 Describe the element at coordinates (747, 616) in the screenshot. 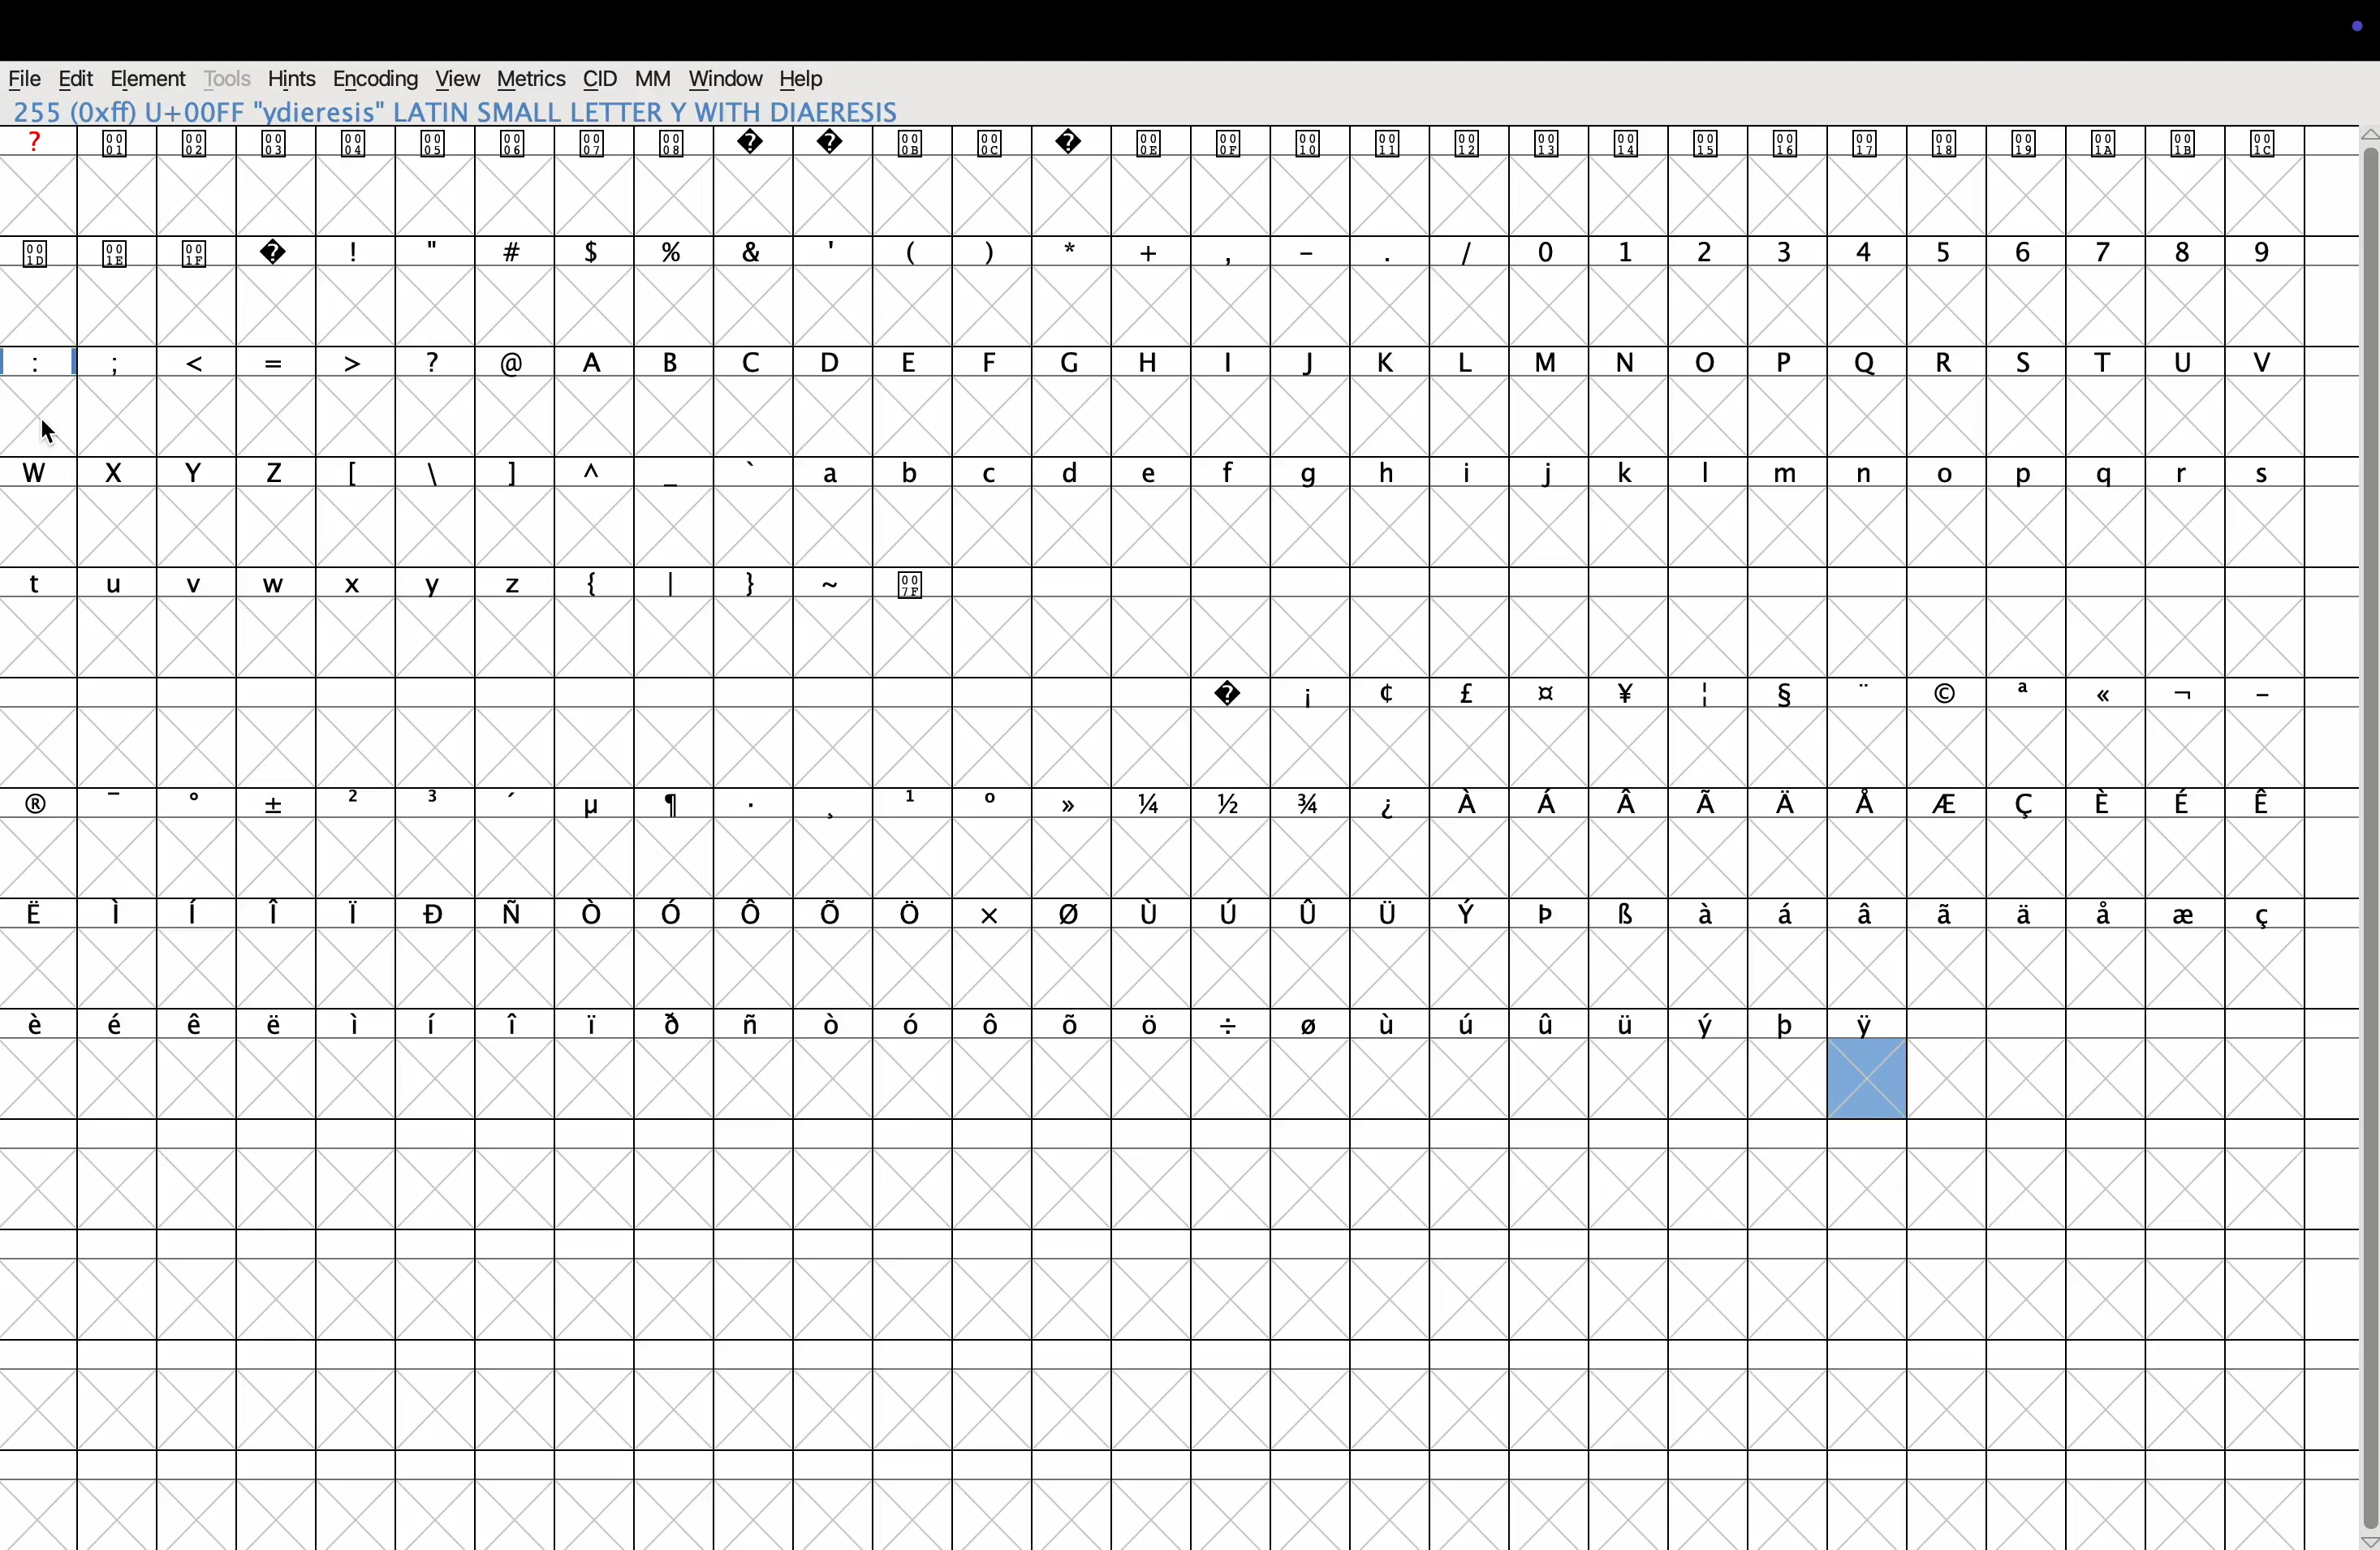

I see `}` at that location.